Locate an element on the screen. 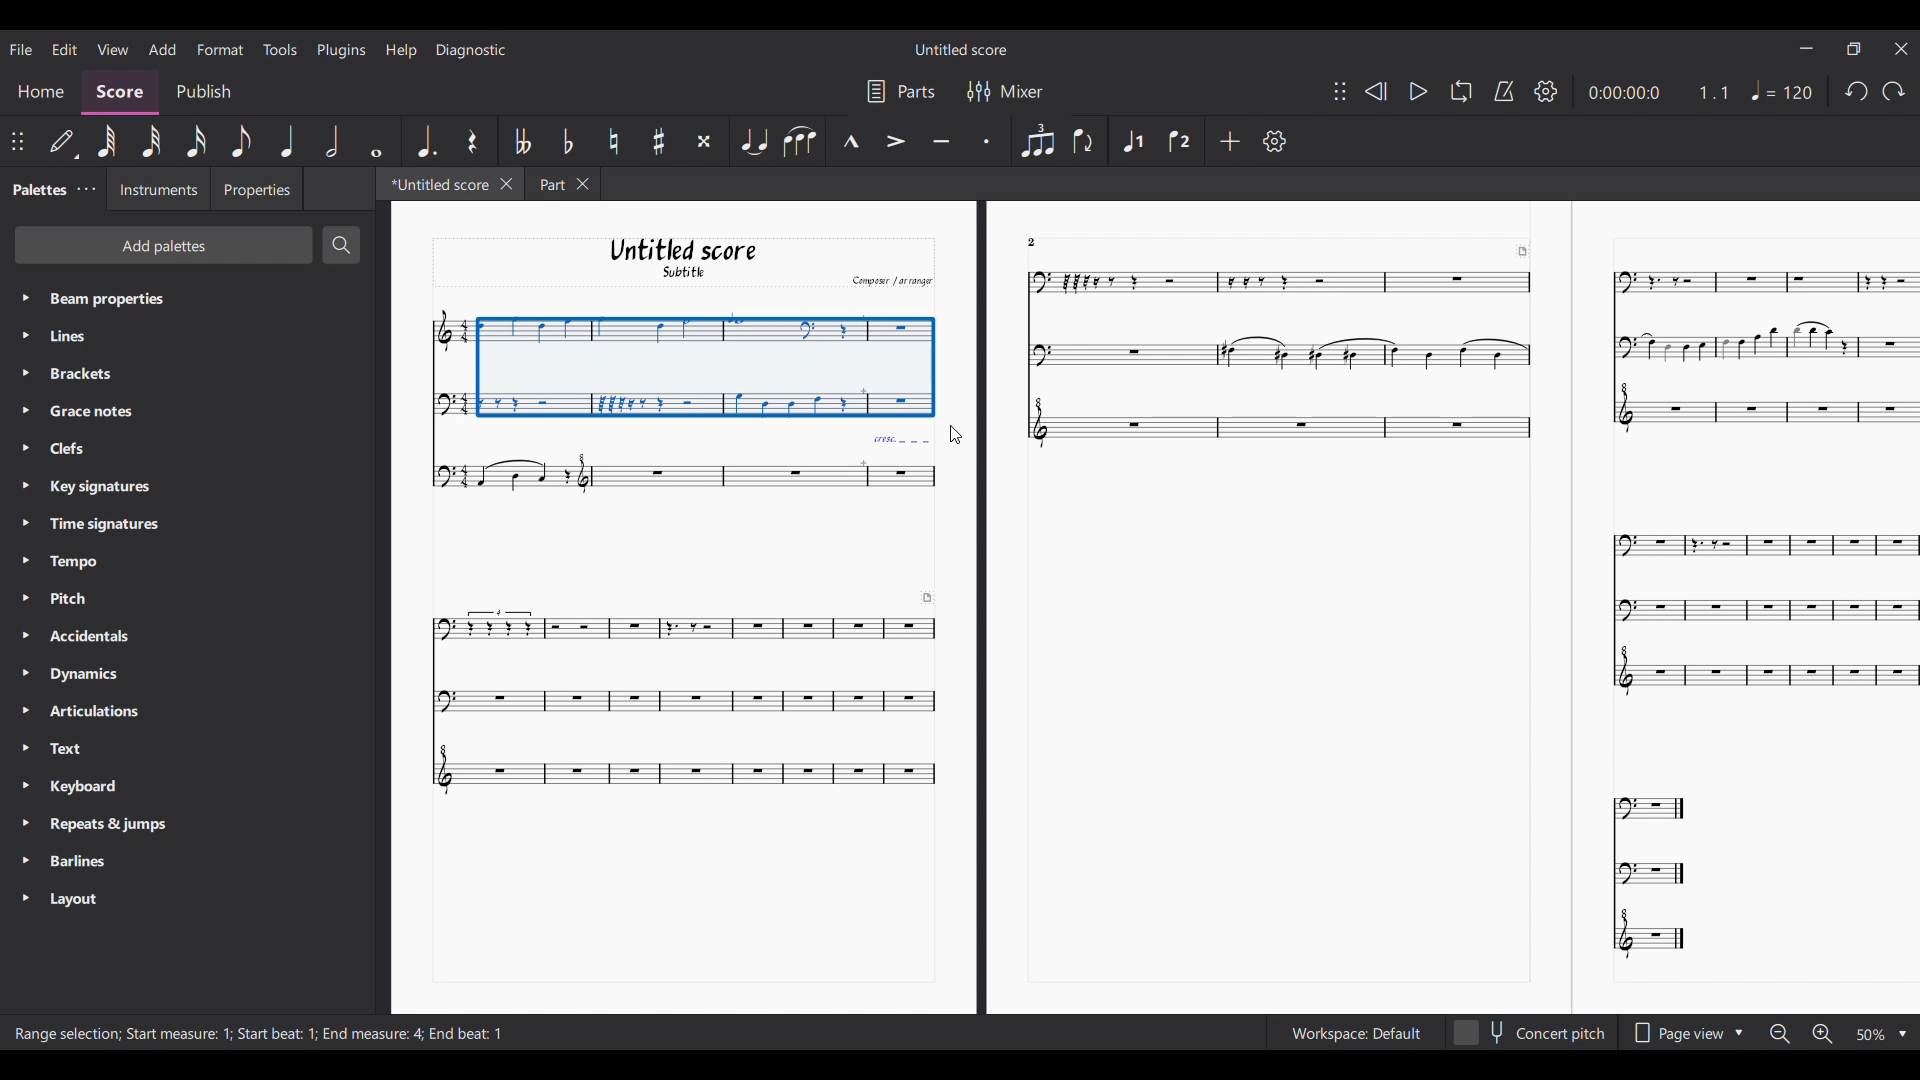 Image resolution: width=1920 pixels, height=1080 pixels.  is located at coordinates (21, 639).